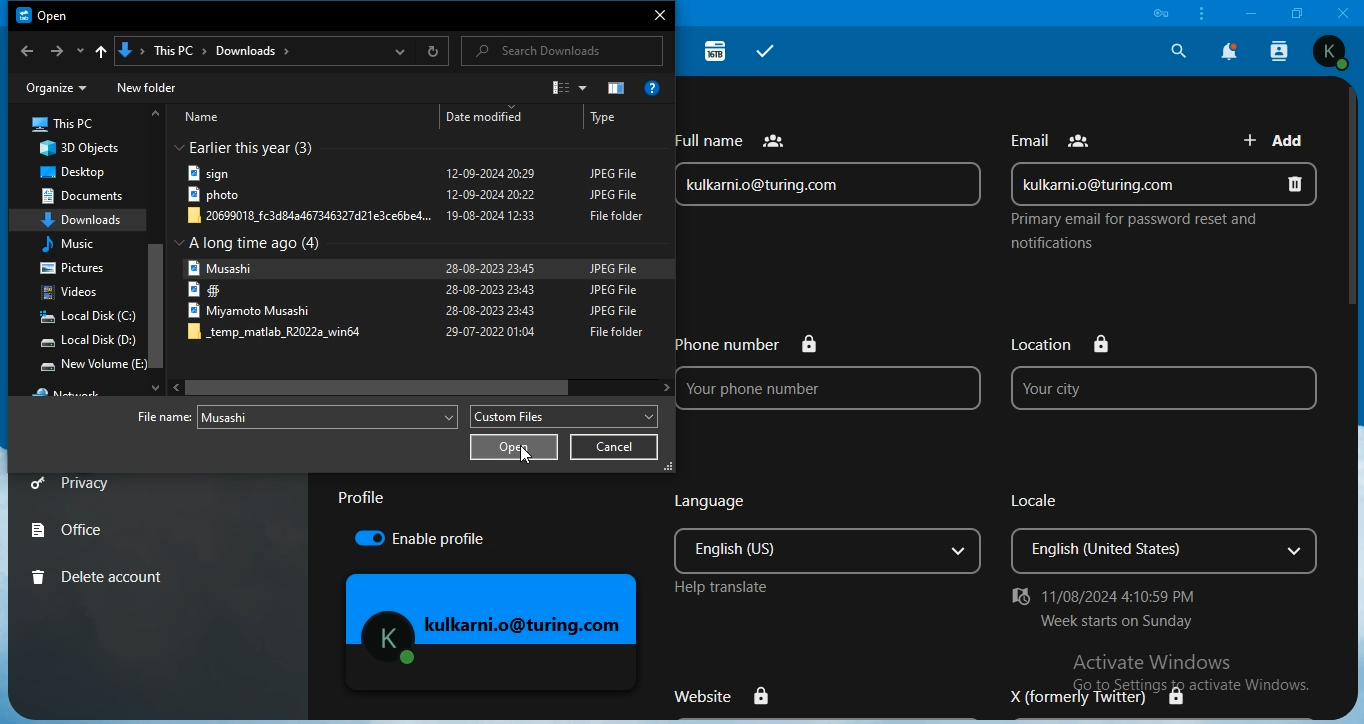 This screenshot has height=724, width=1364. I want to click on local disk  c, so click(85, 318).